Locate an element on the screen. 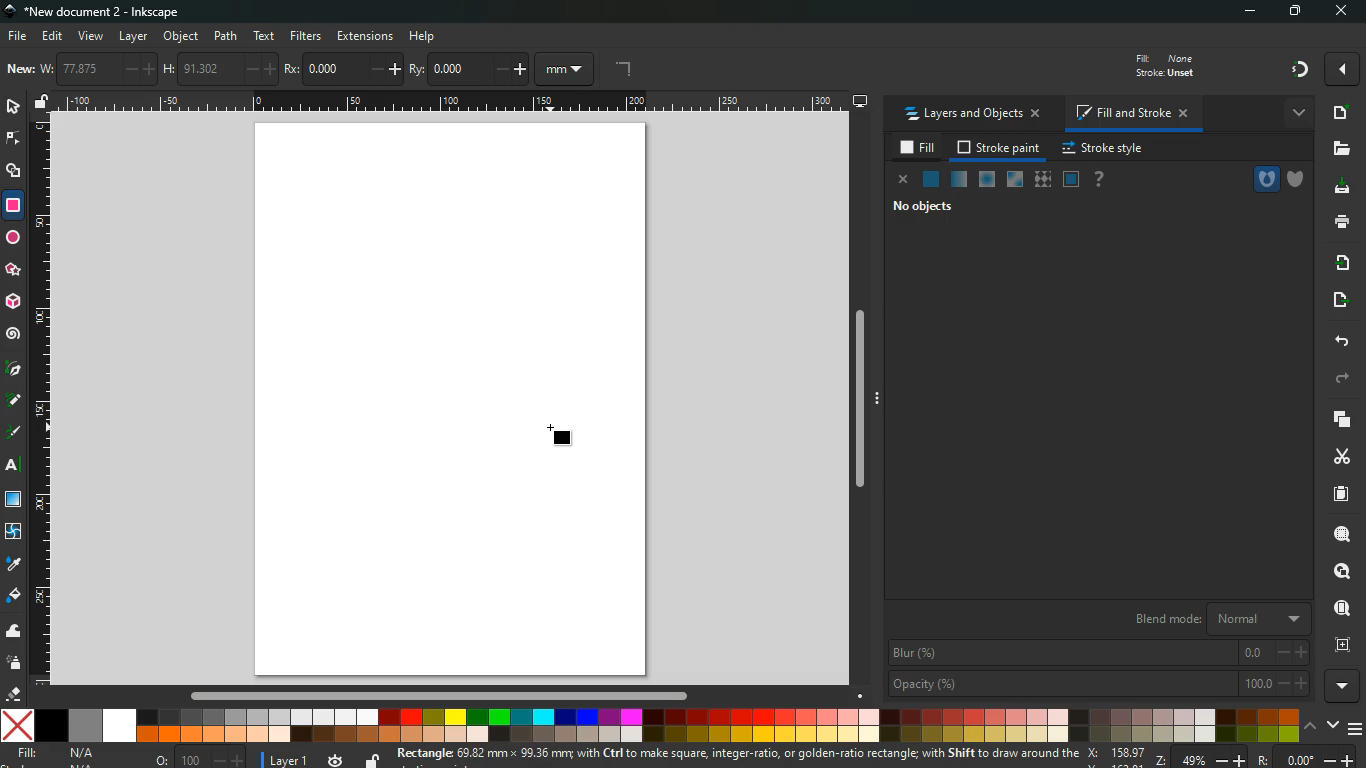 This screenshot has width=1366, height=768. cut is located at coordinates (1340, 458).